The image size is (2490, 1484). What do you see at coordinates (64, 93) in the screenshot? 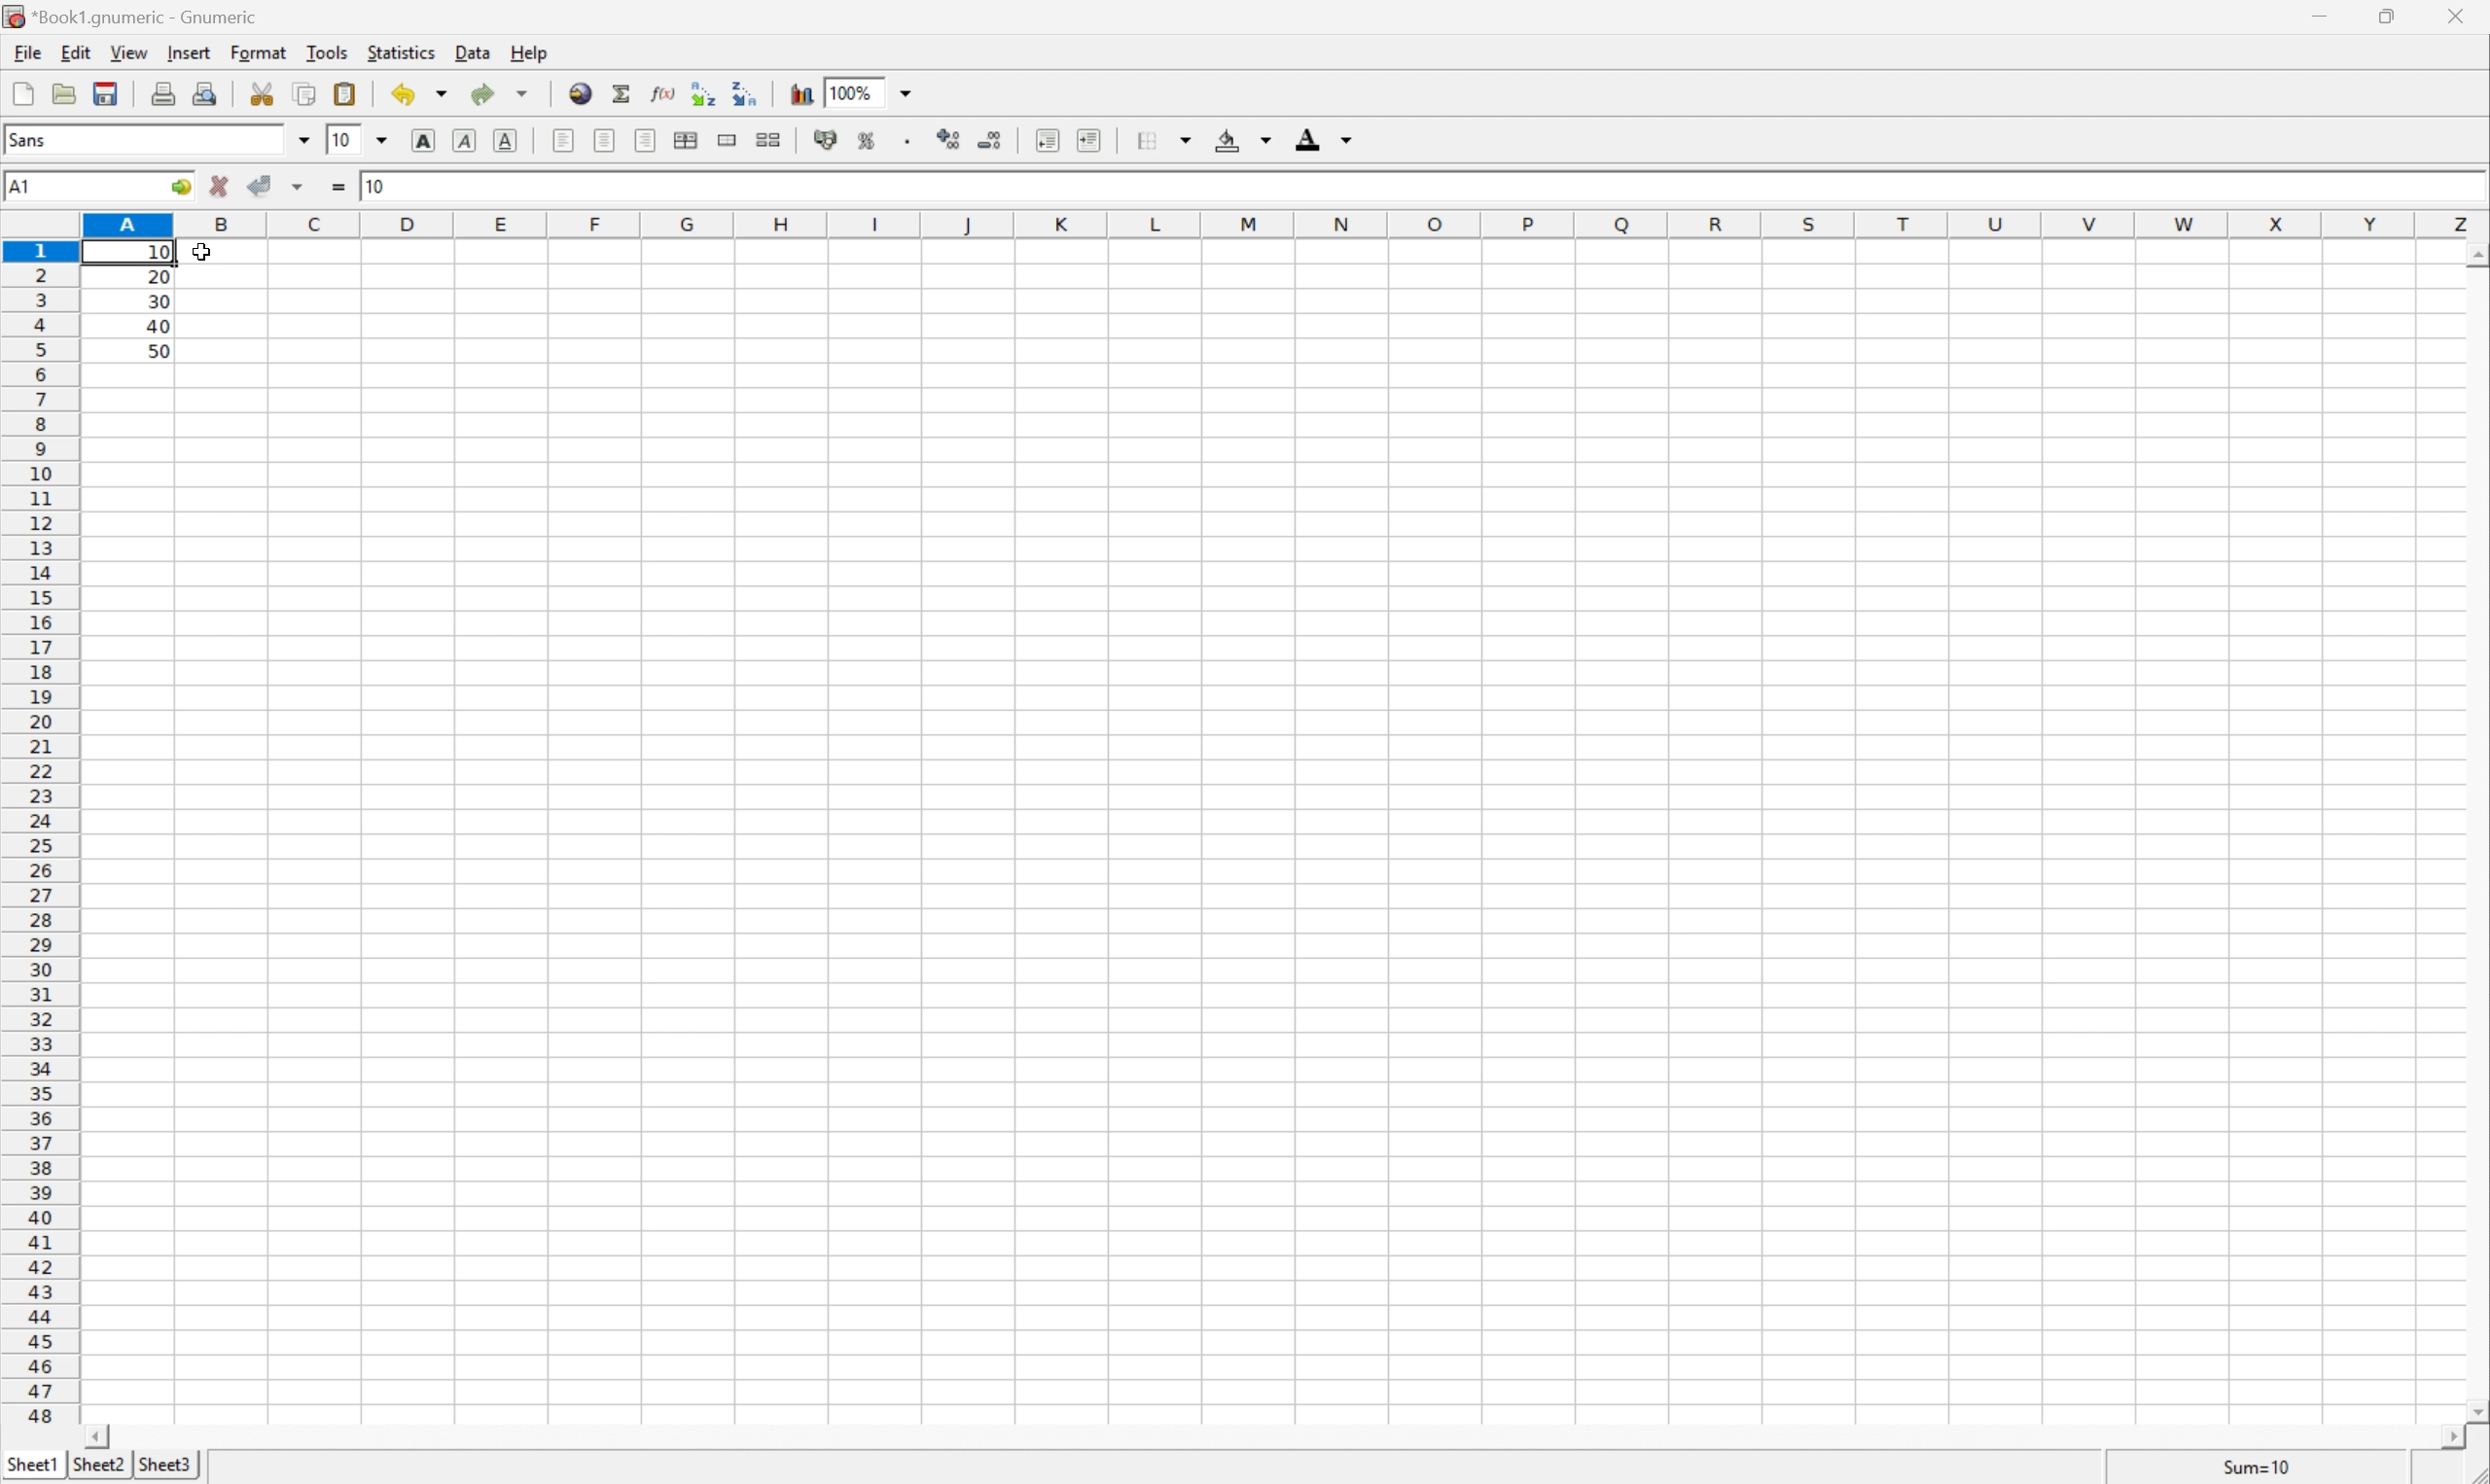
I see `Open a file` at bounding box center [64, 93].